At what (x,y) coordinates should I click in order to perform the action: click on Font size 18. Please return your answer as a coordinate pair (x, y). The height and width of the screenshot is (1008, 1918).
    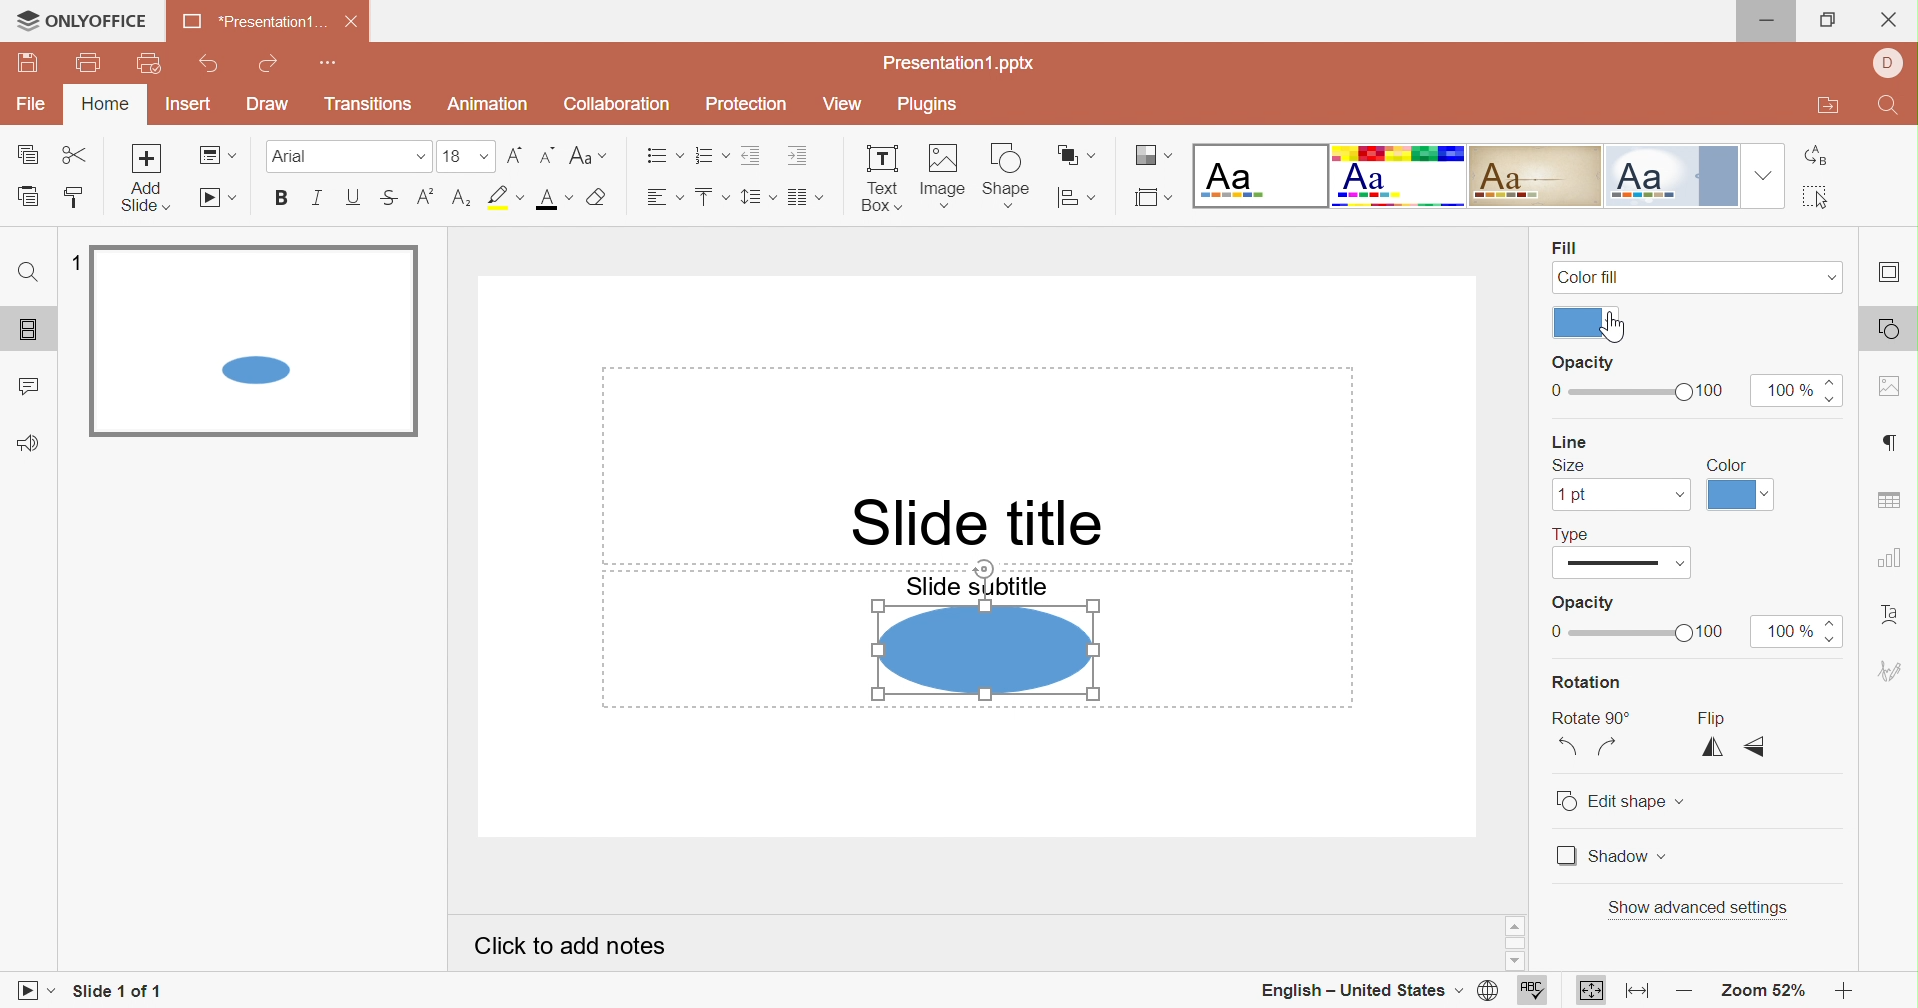
    Looking at the image, I should click on (465, 155).